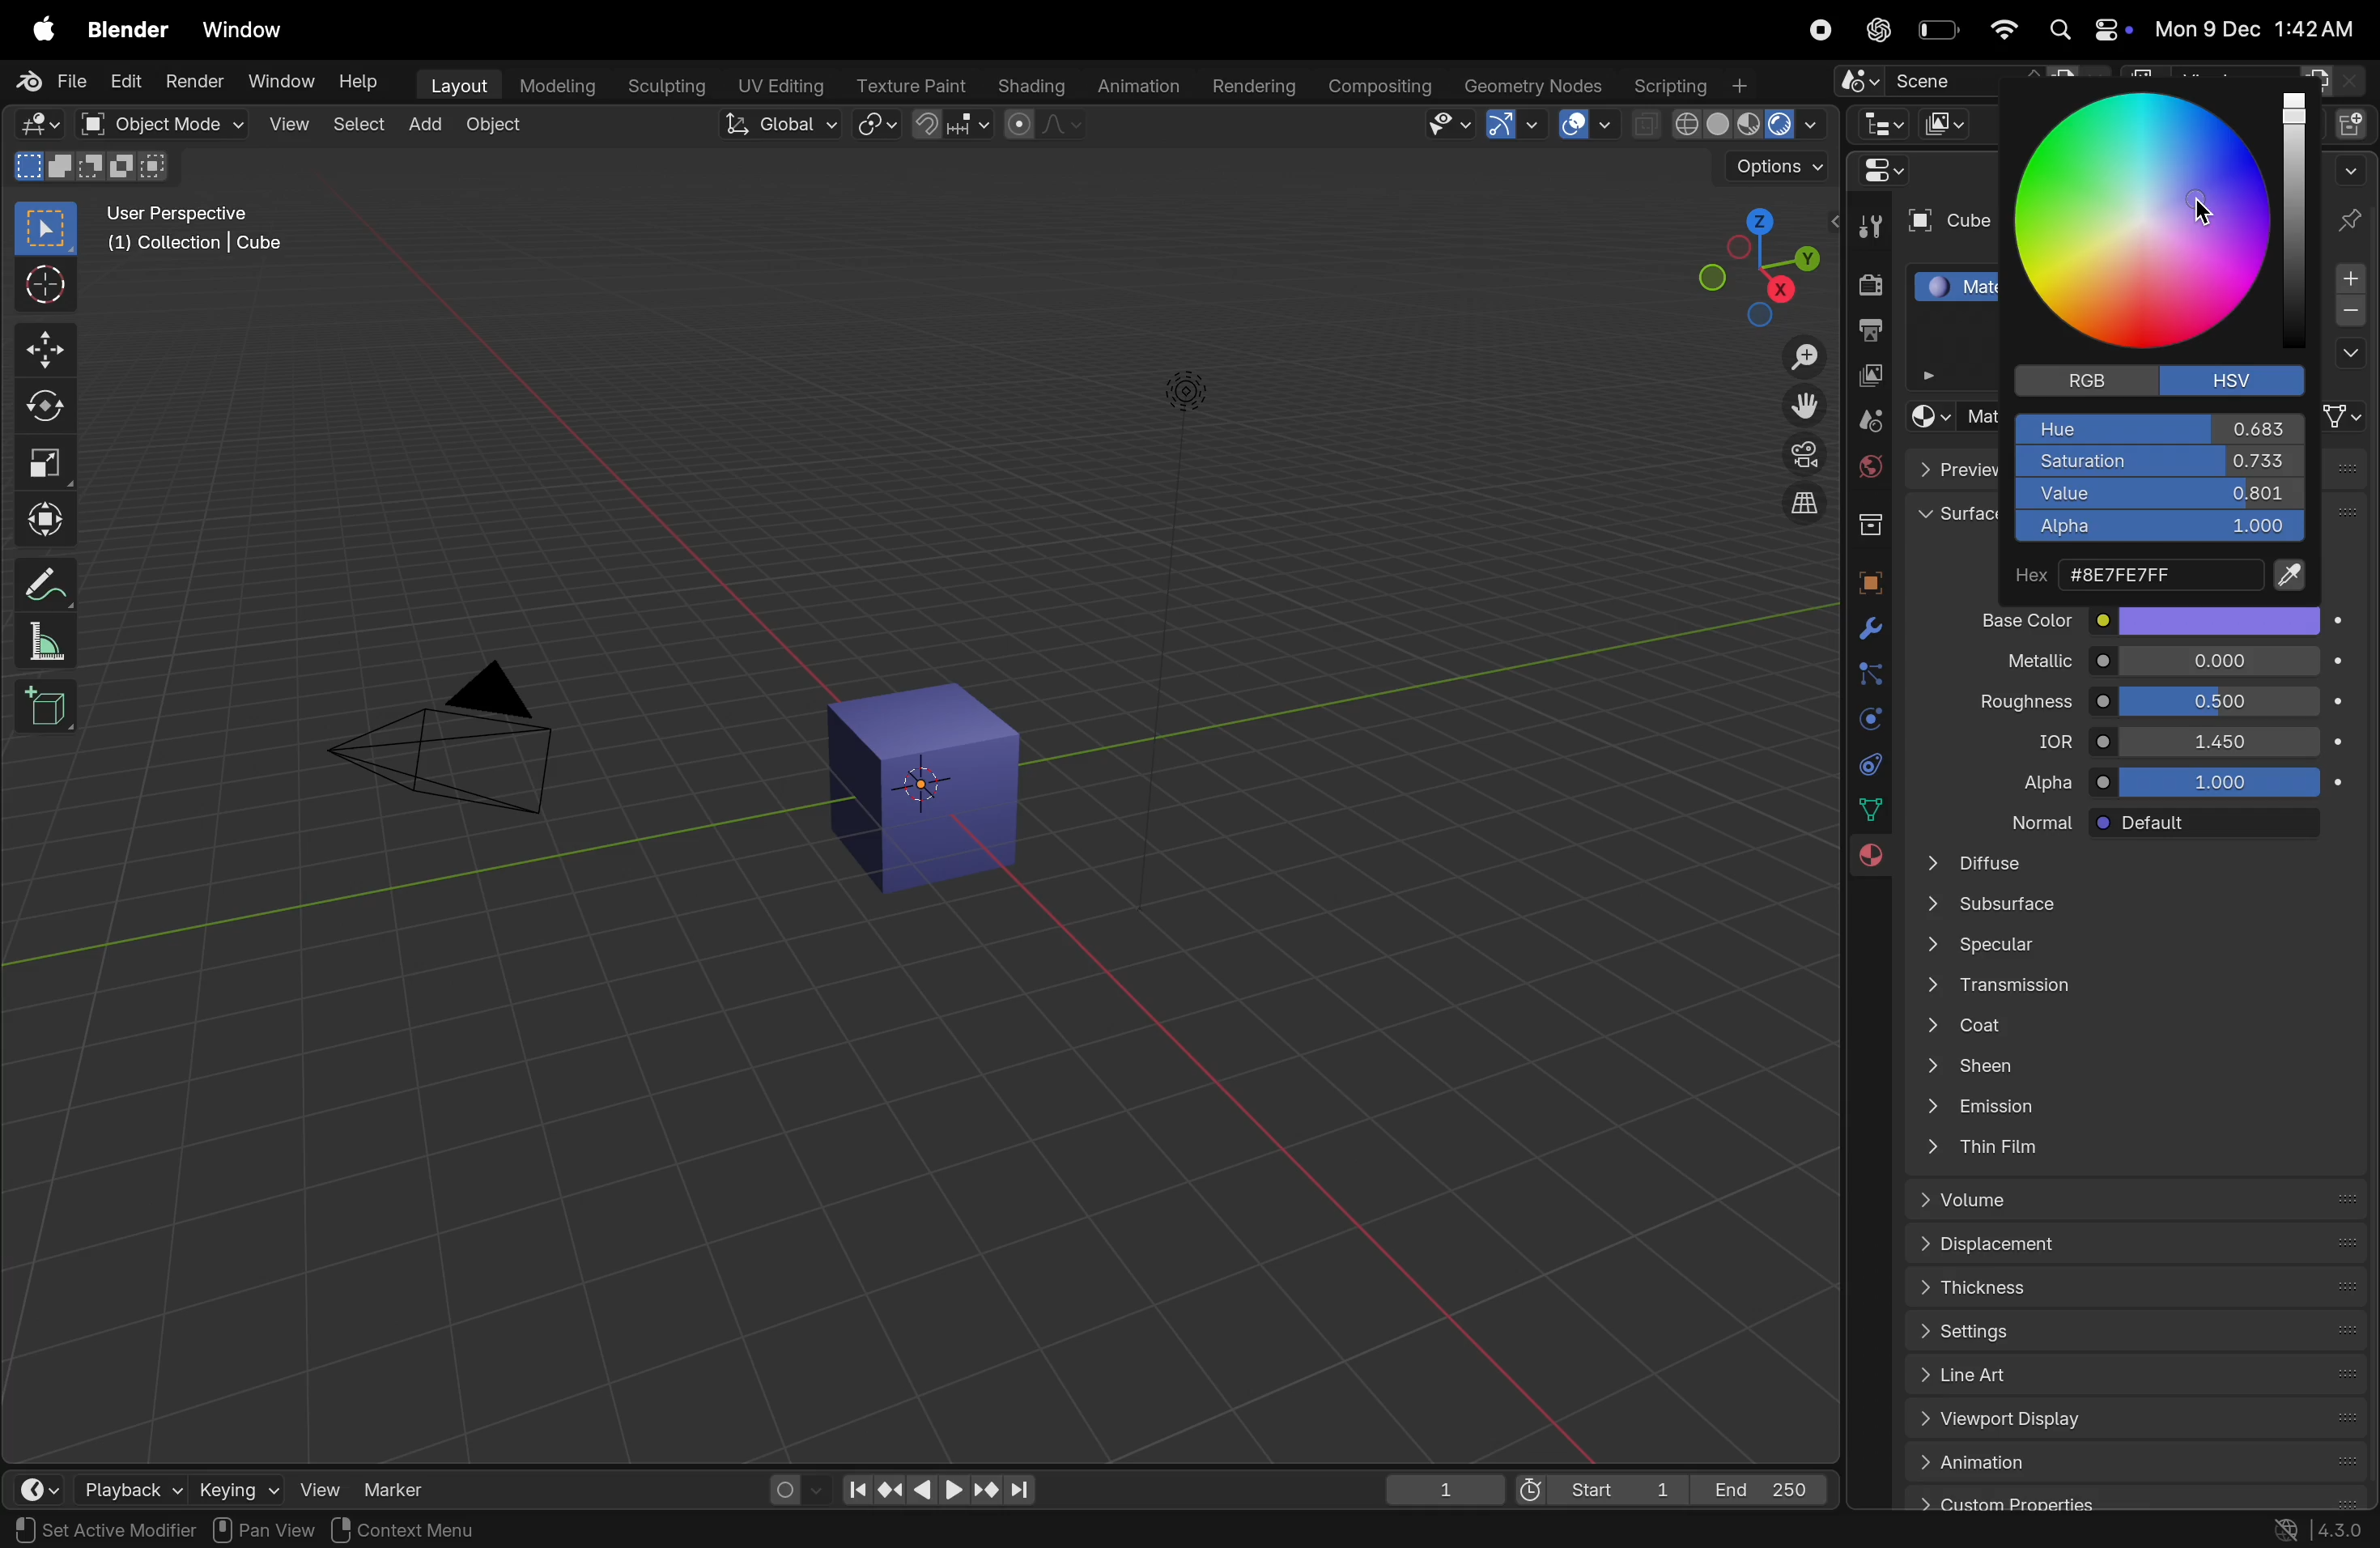 The width and height of the screenshot is (2380, 1548). Describe the element at coordinates (2221, 701) in the screenshot. I see `0.500` at that location.